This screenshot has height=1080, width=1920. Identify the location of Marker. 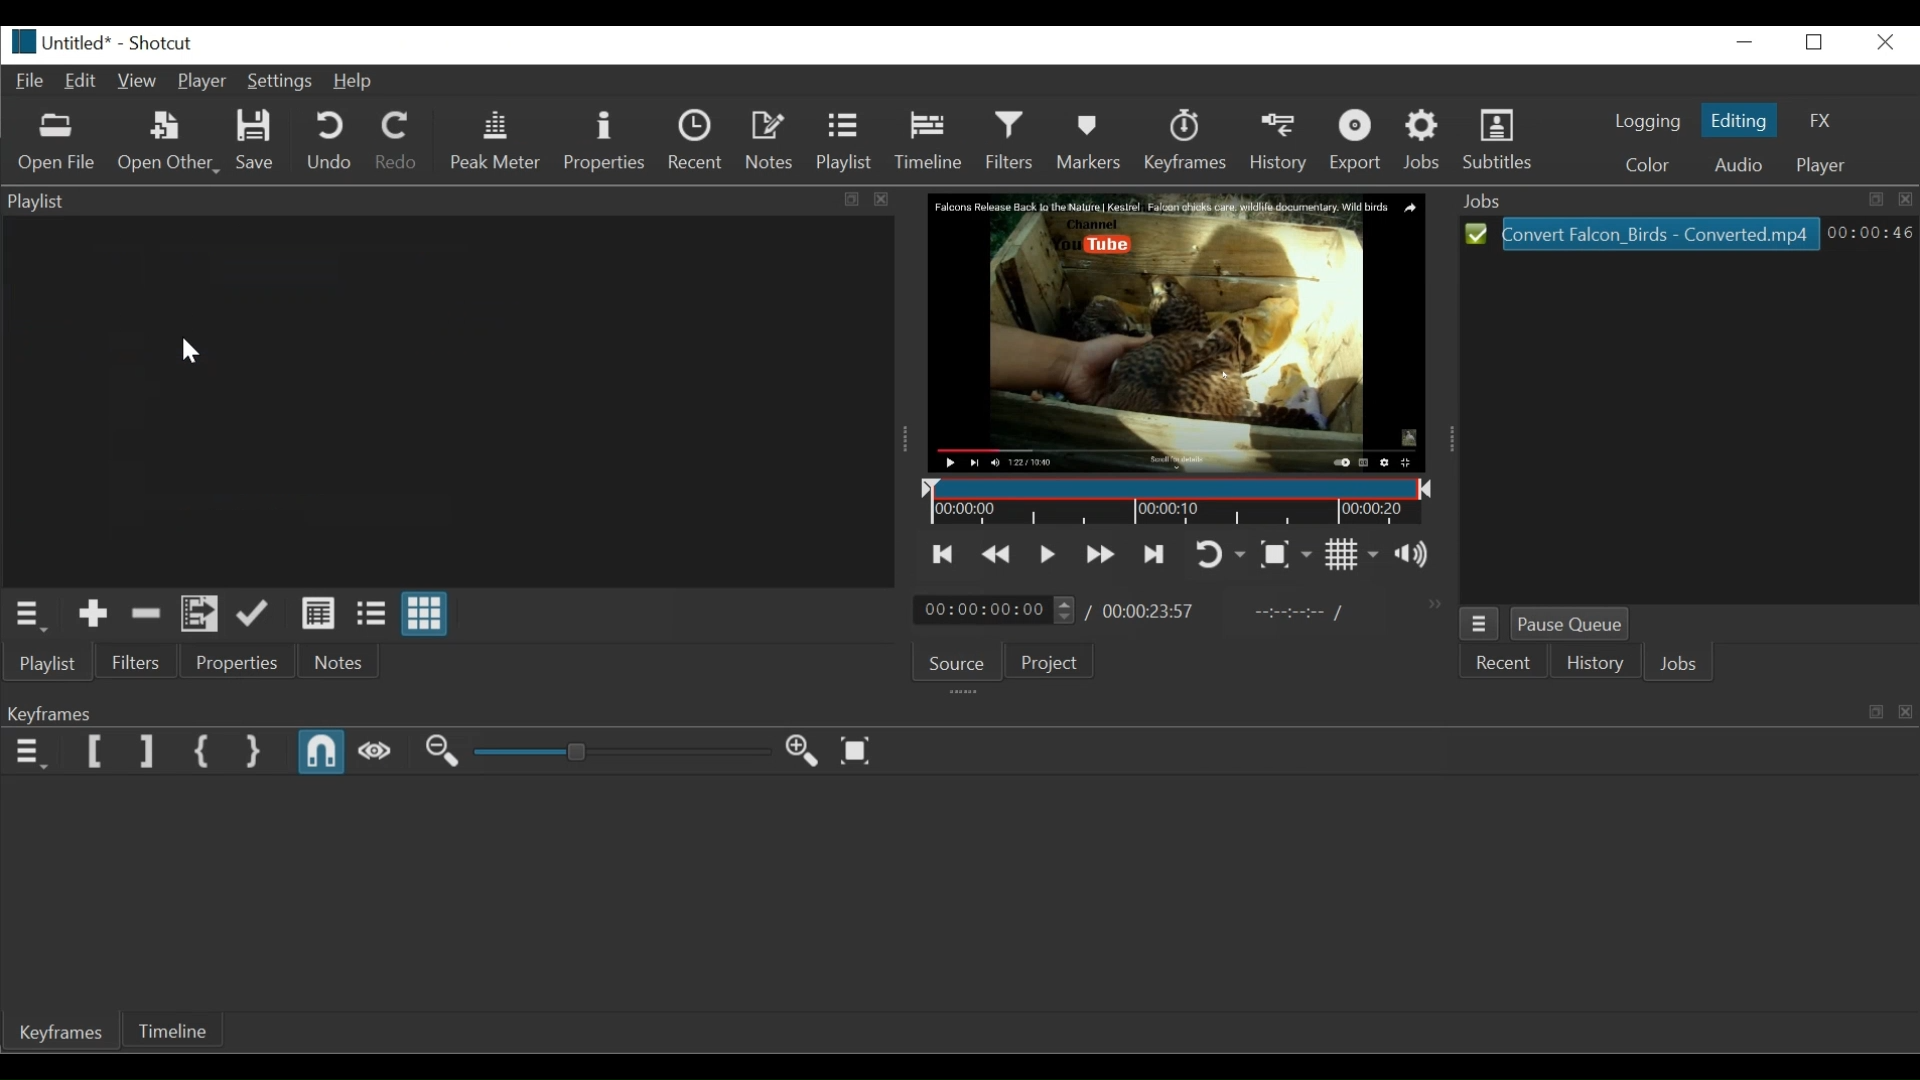
(1088, 143).